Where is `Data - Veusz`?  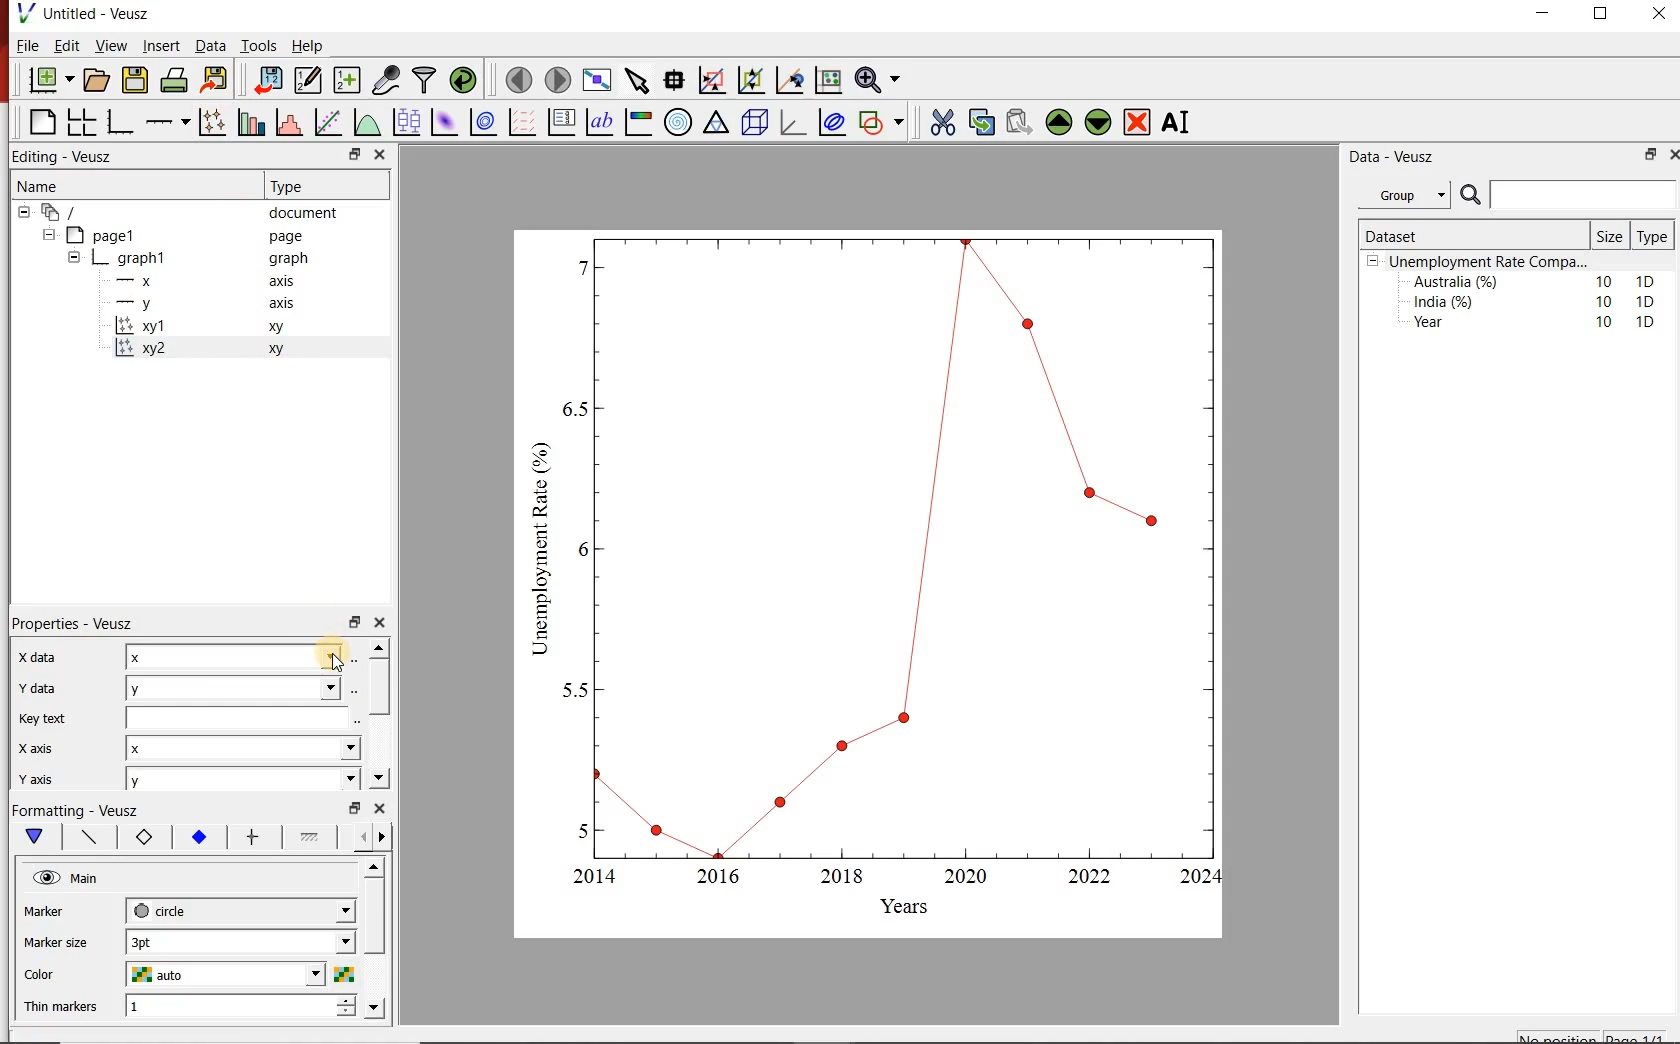
Data - Veusz is located at coordinates (1411, 157).